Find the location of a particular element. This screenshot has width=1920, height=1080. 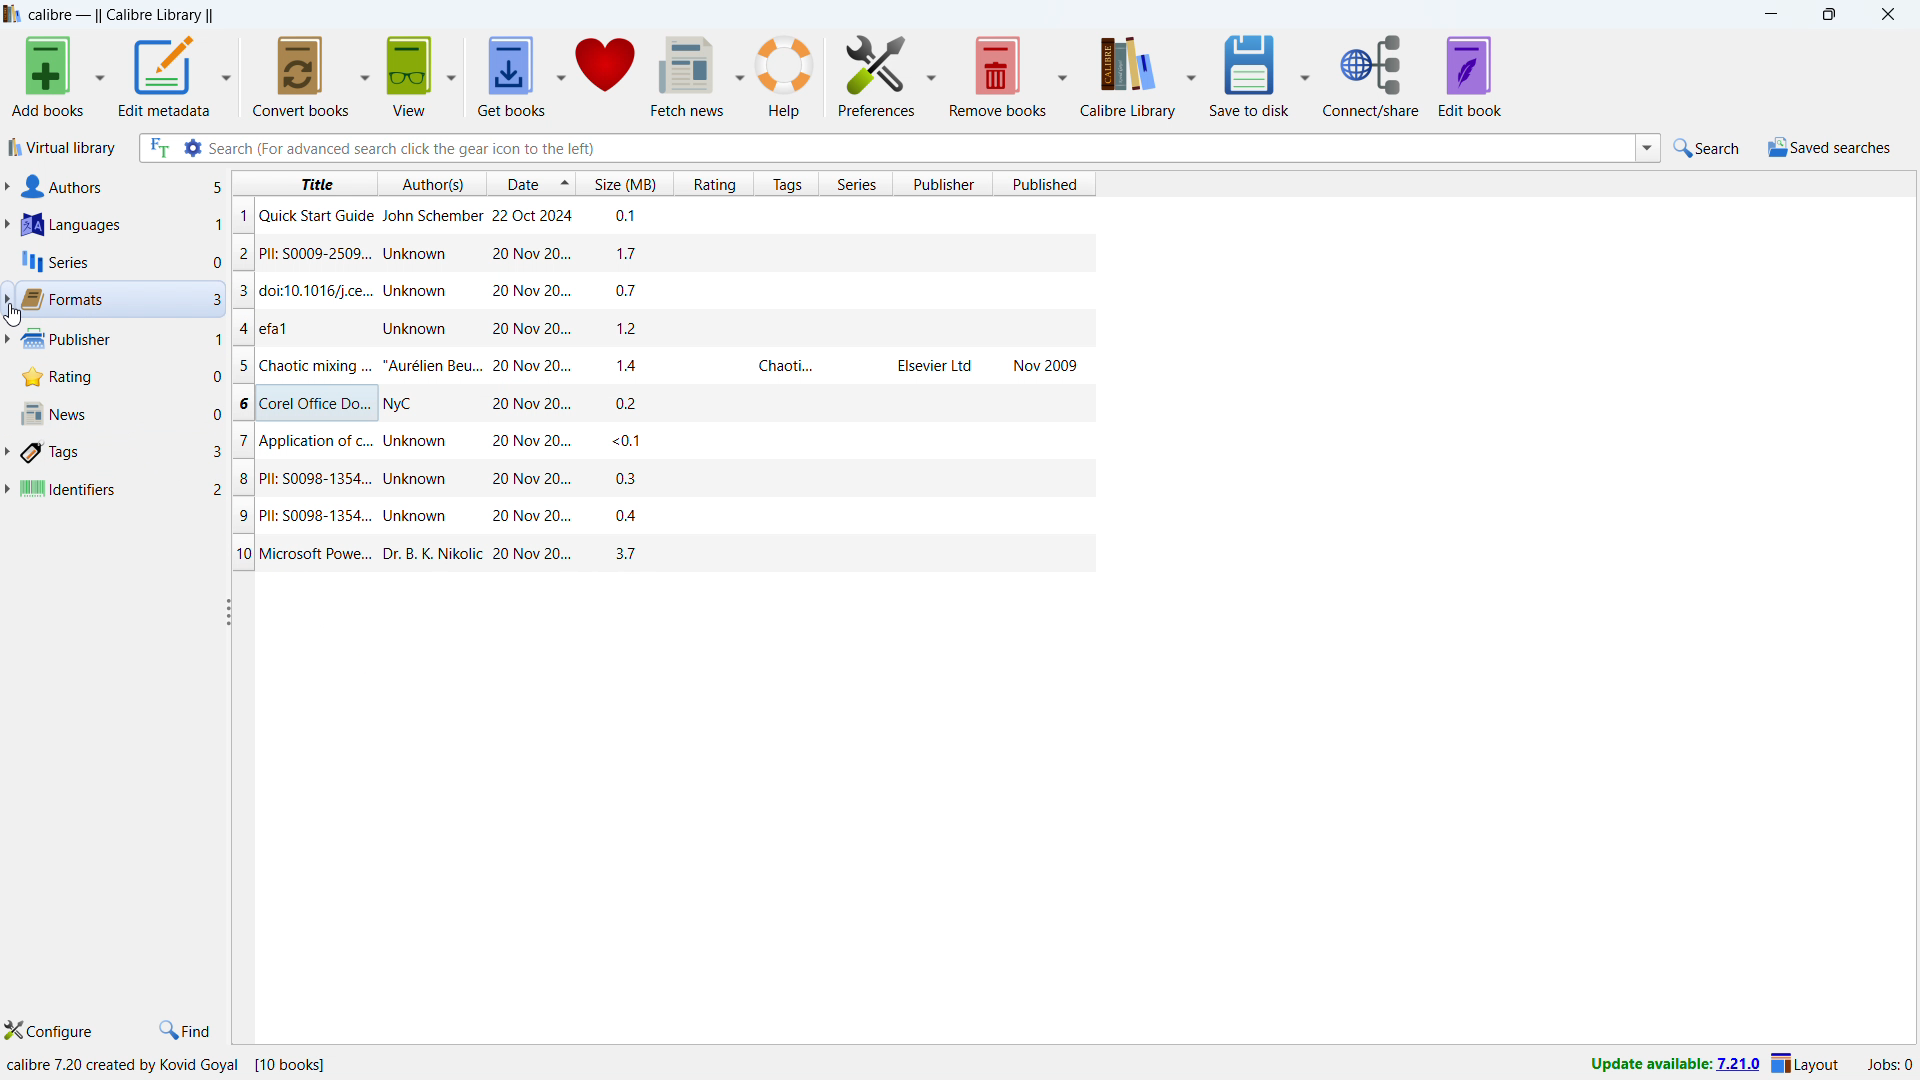

languages is located at coordinates (121, 224).